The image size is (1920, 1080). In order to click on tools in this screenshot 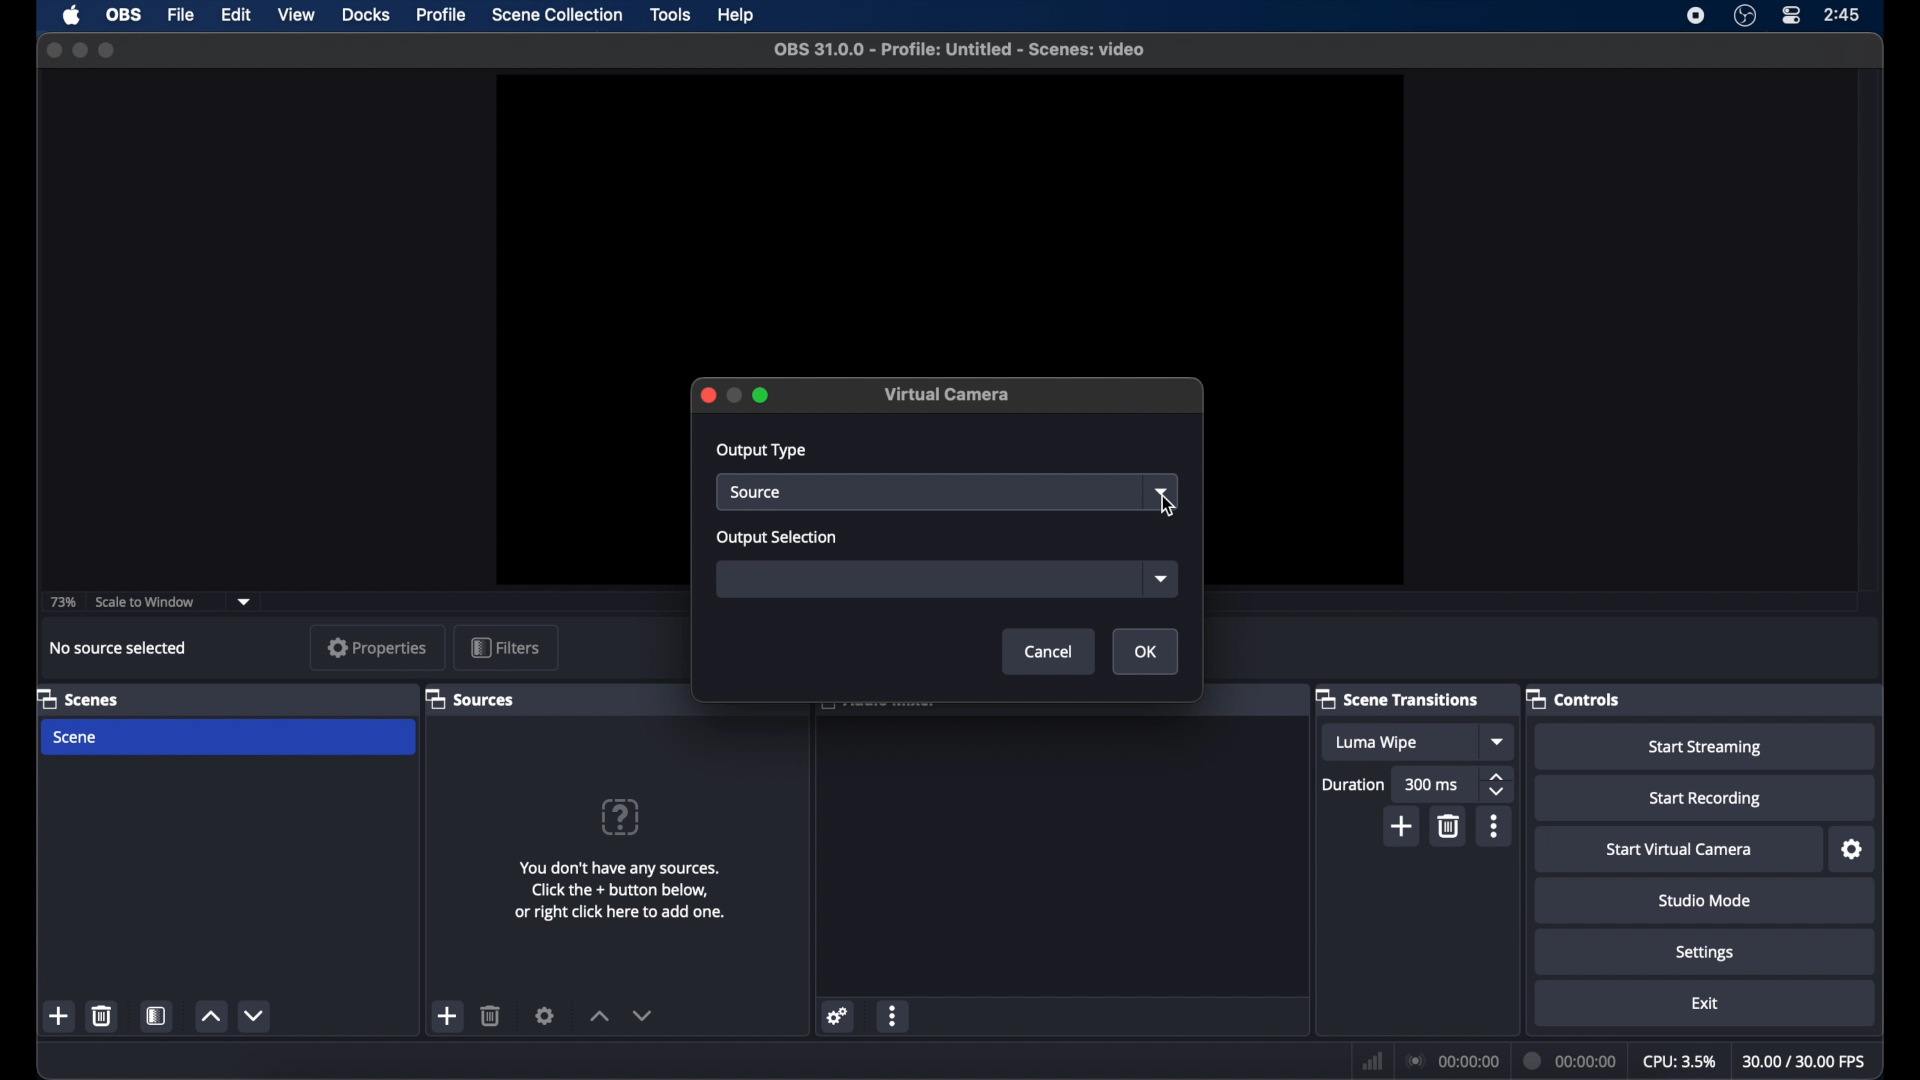, I will do `click(672, 15)`.